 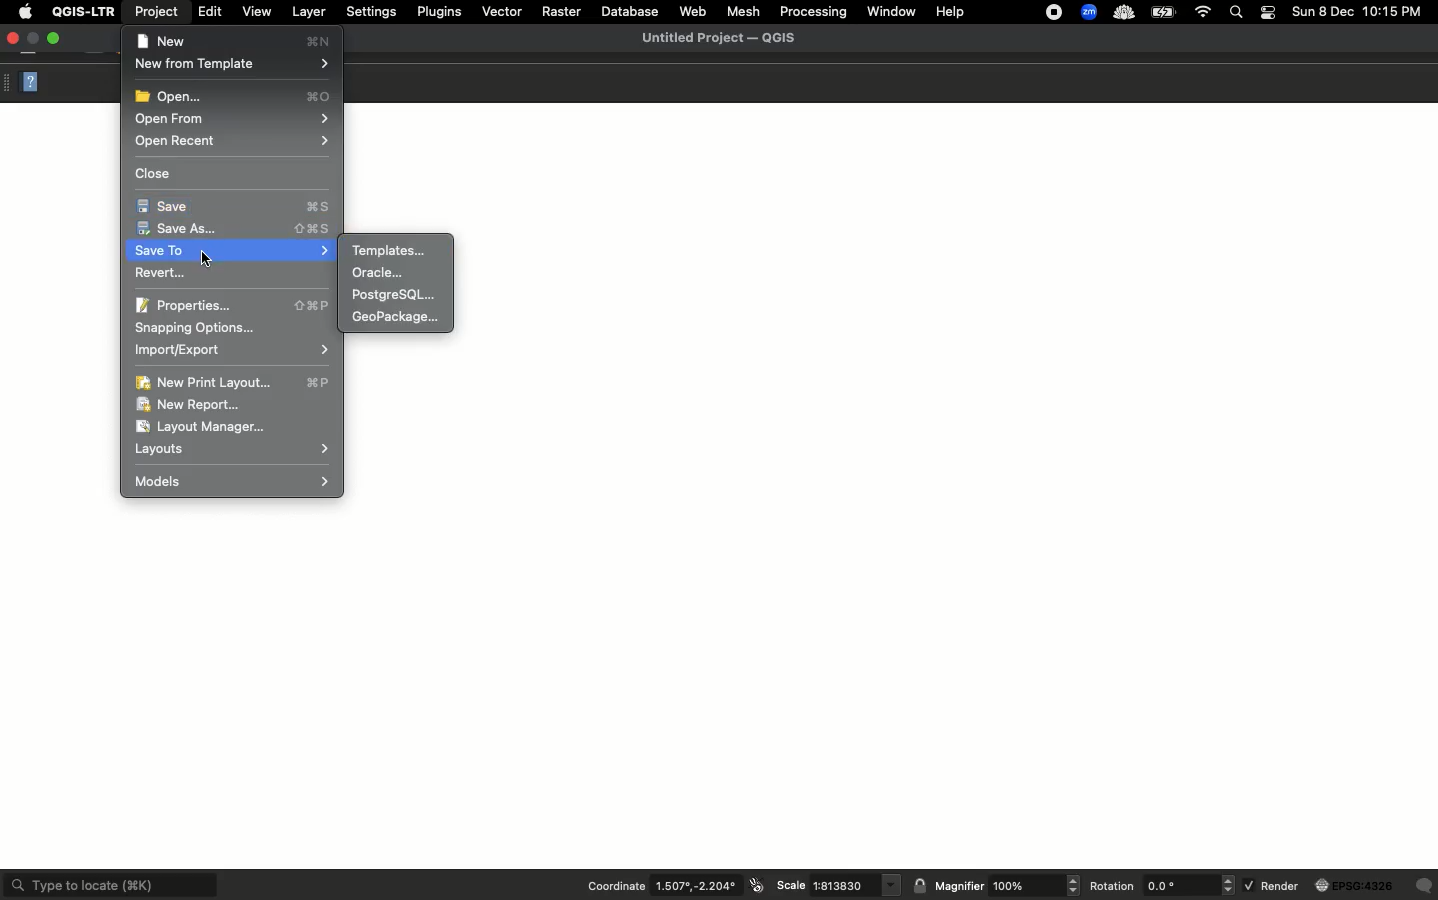 I want to click on Maximize, so click(x=58, y=39).